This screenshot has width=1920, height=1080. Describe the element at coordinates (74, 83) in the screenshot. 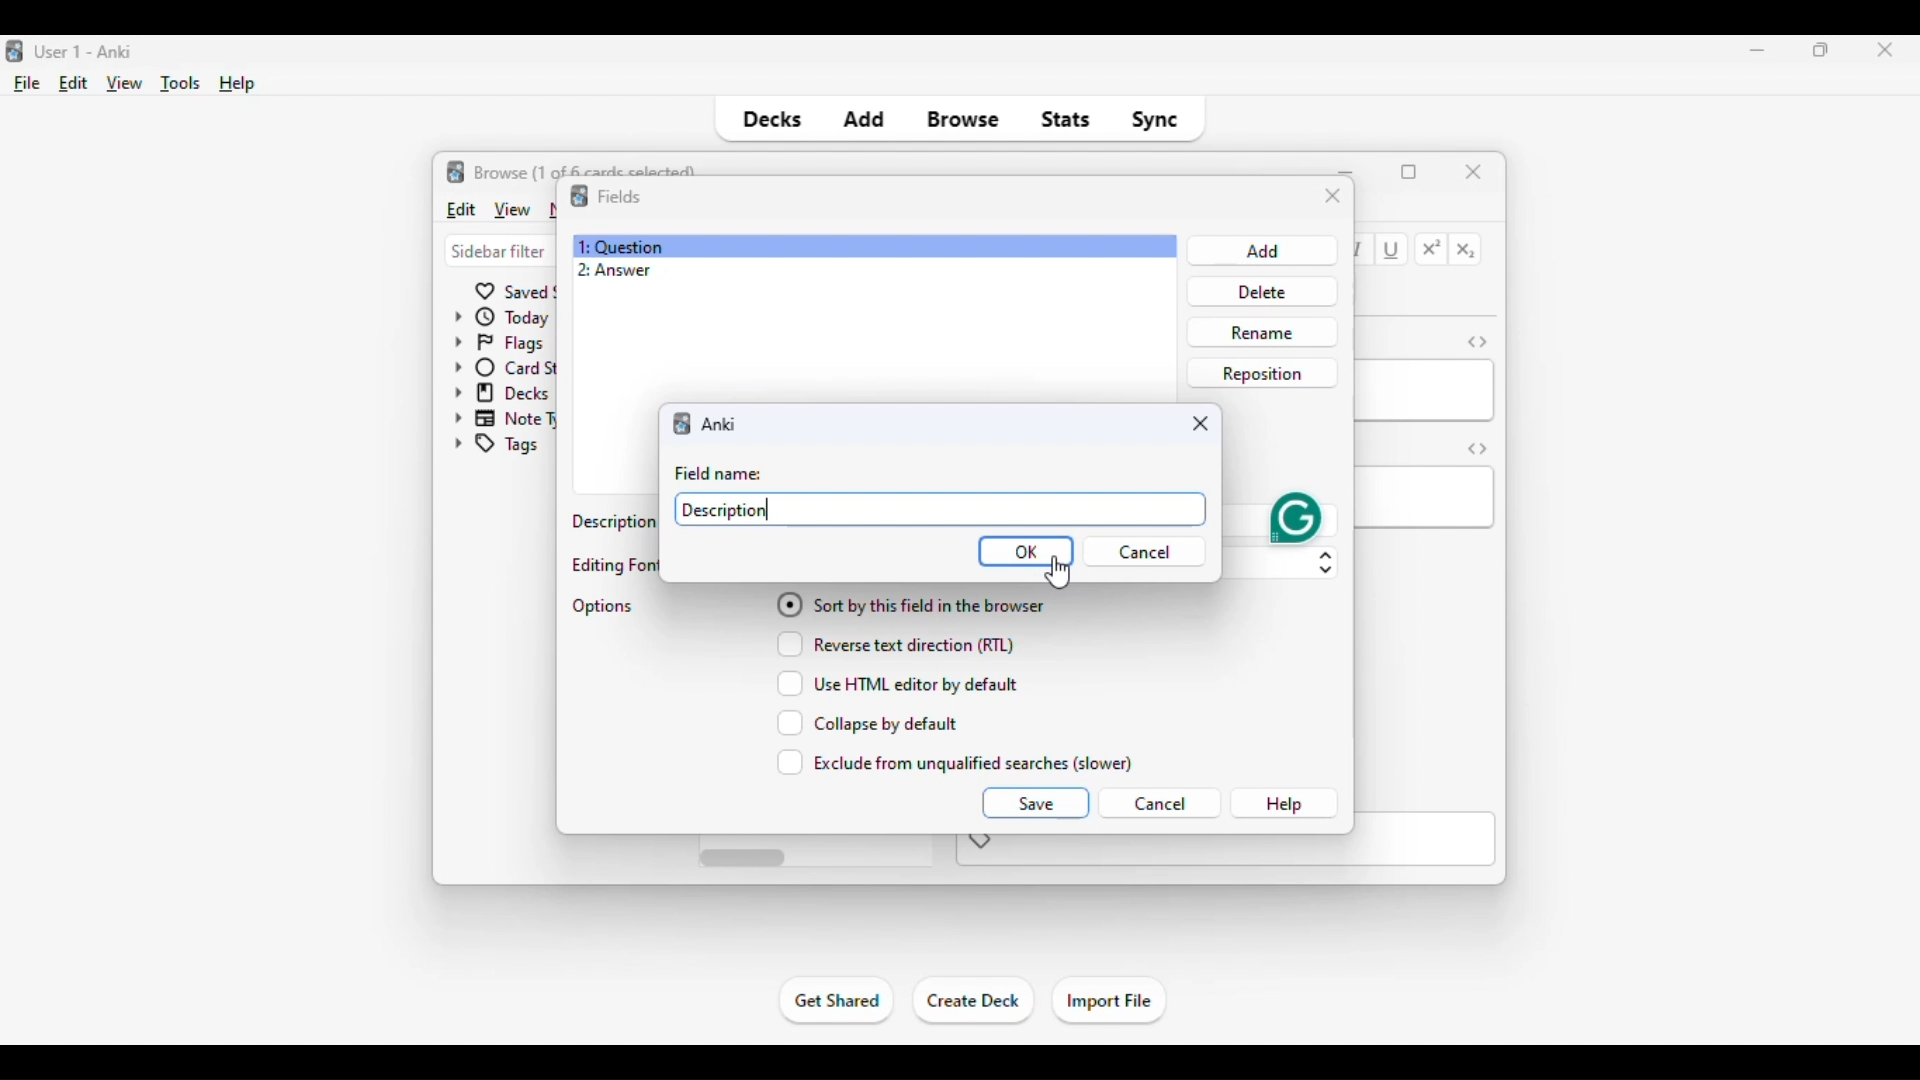

I see `edit` at that location.